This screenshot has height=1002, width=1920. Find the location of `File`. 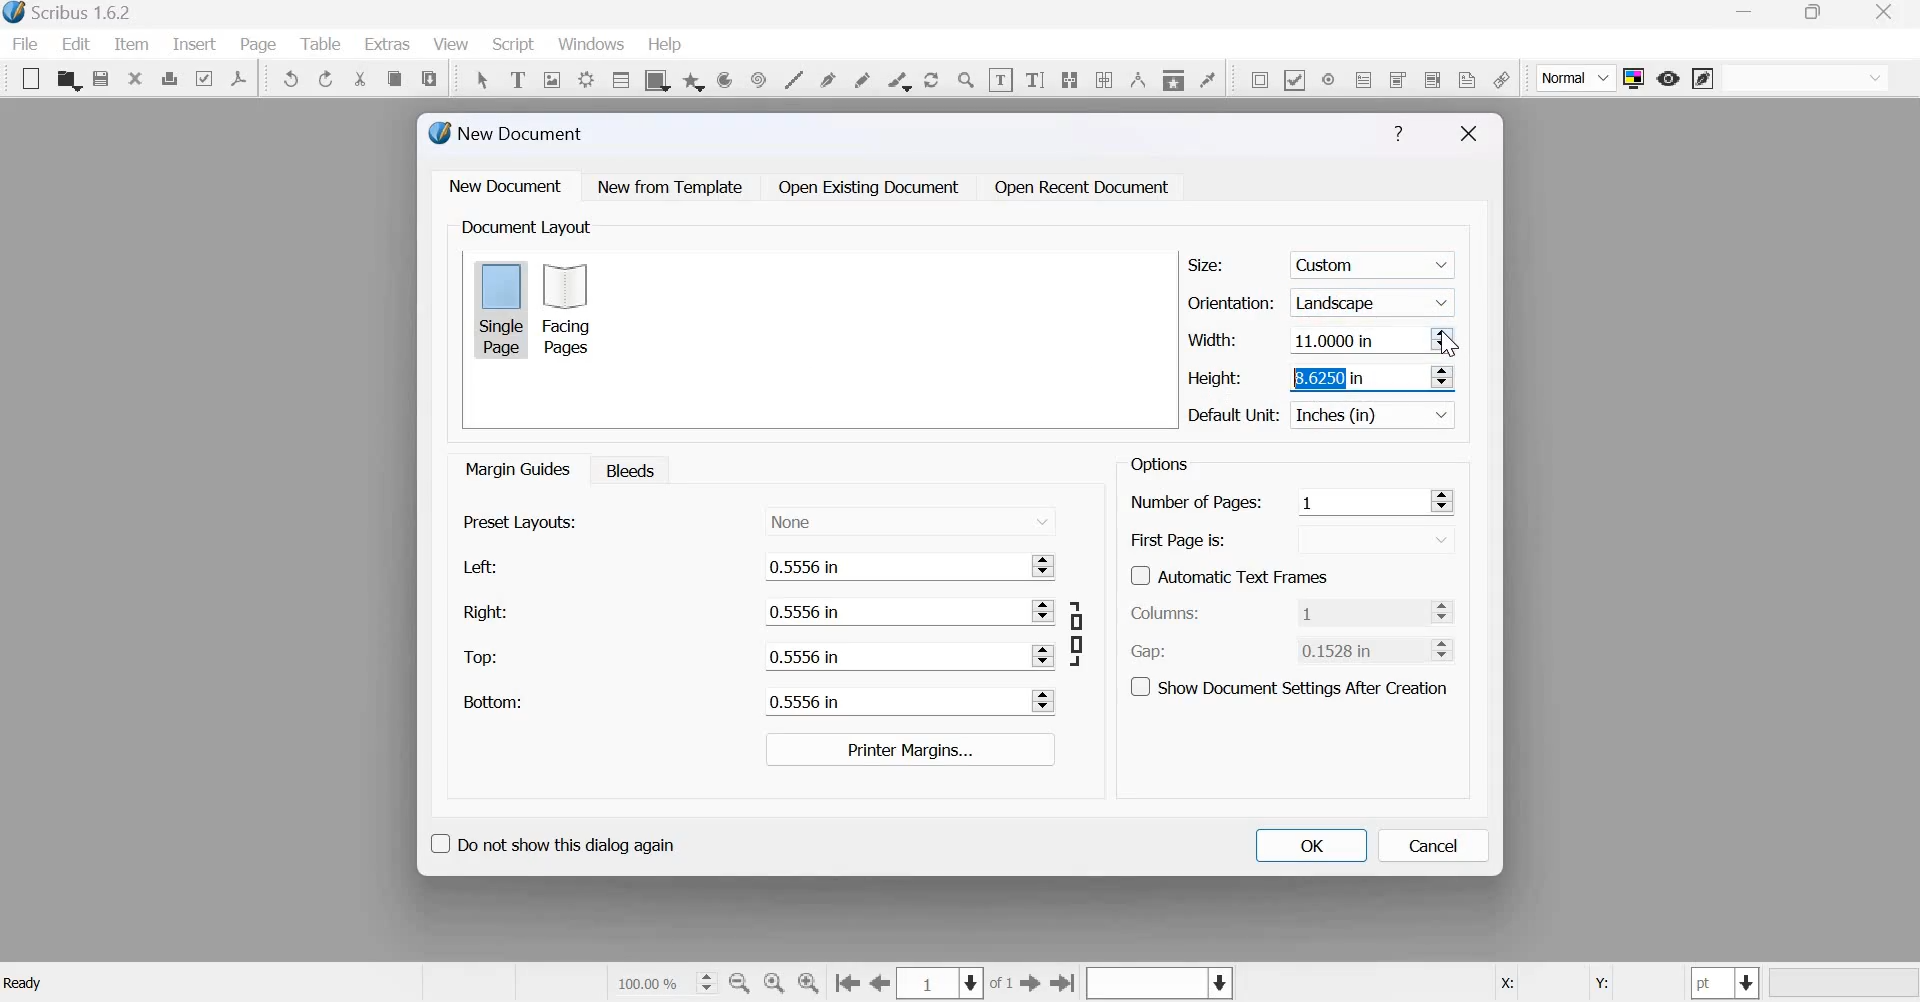

File is located at coordinates (30, 44).